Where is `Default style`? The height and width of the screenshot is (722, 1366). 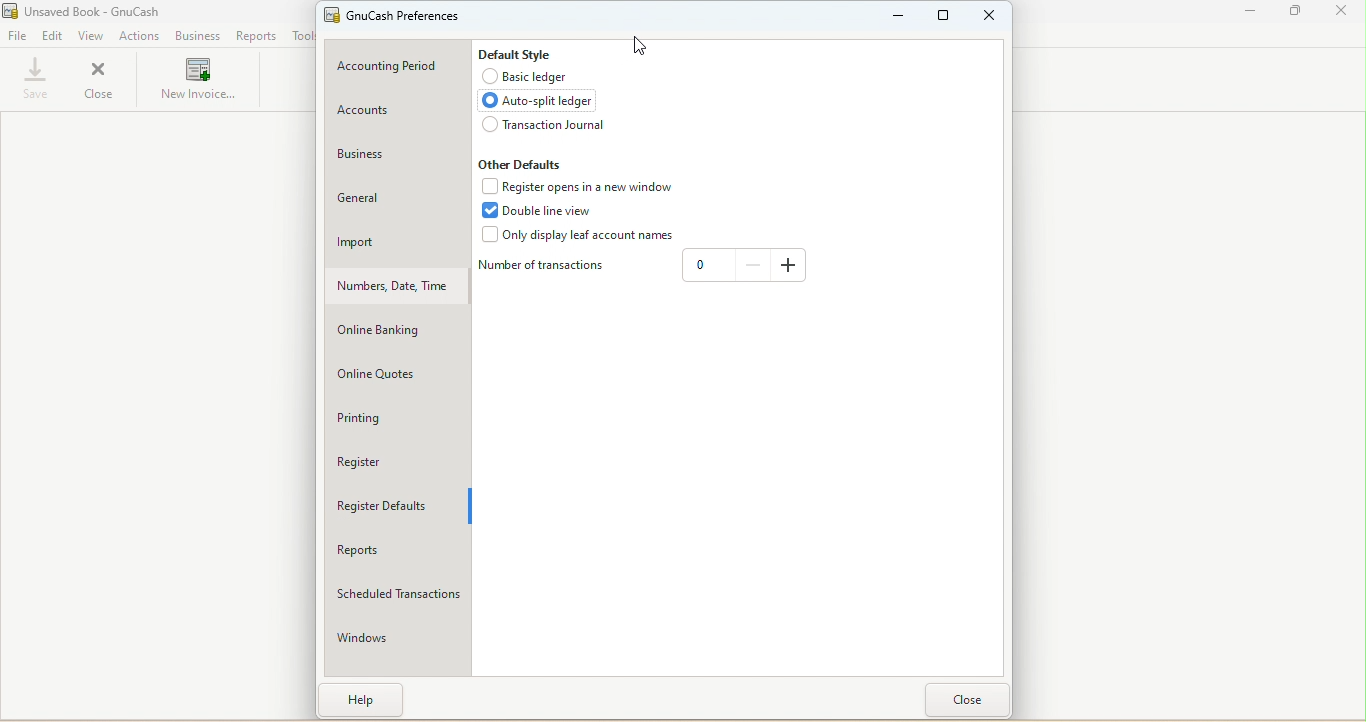
Default style is located at coordinates (520, 55).